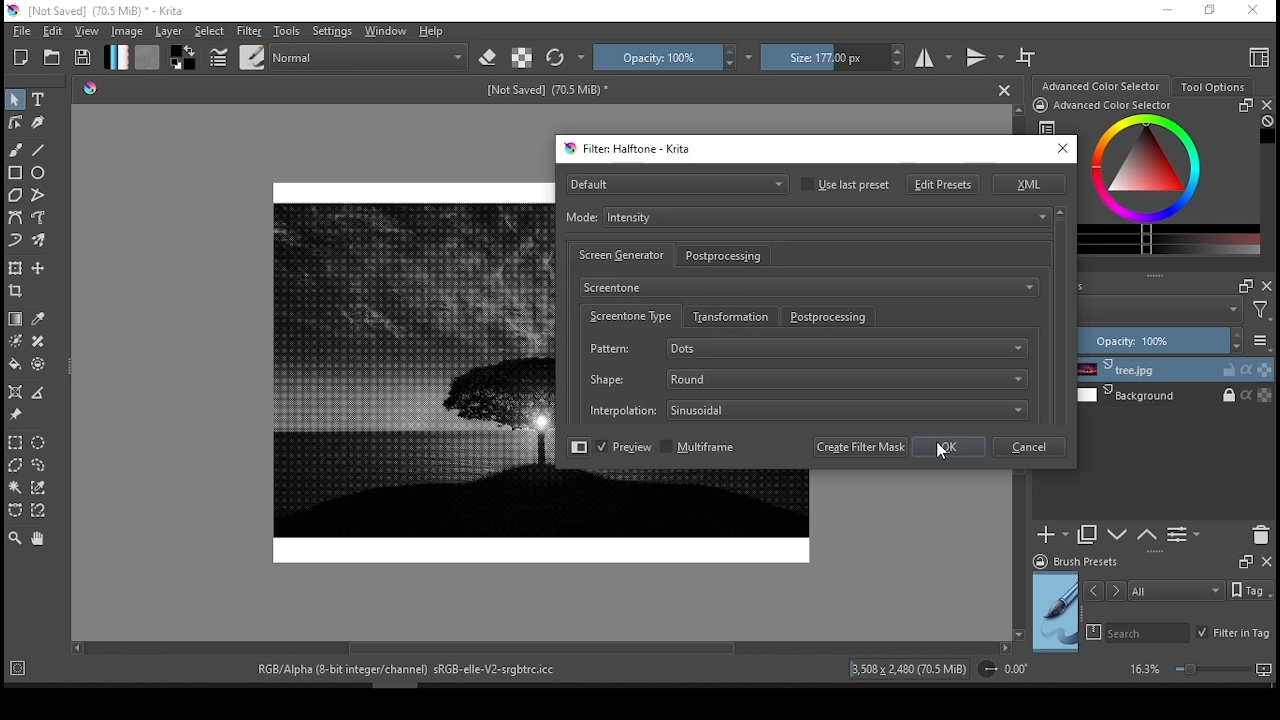 This screenshot has height=720, width=1280. Describe the element at coordinates (128, 32) in the screenshot. I see `image` at that location.